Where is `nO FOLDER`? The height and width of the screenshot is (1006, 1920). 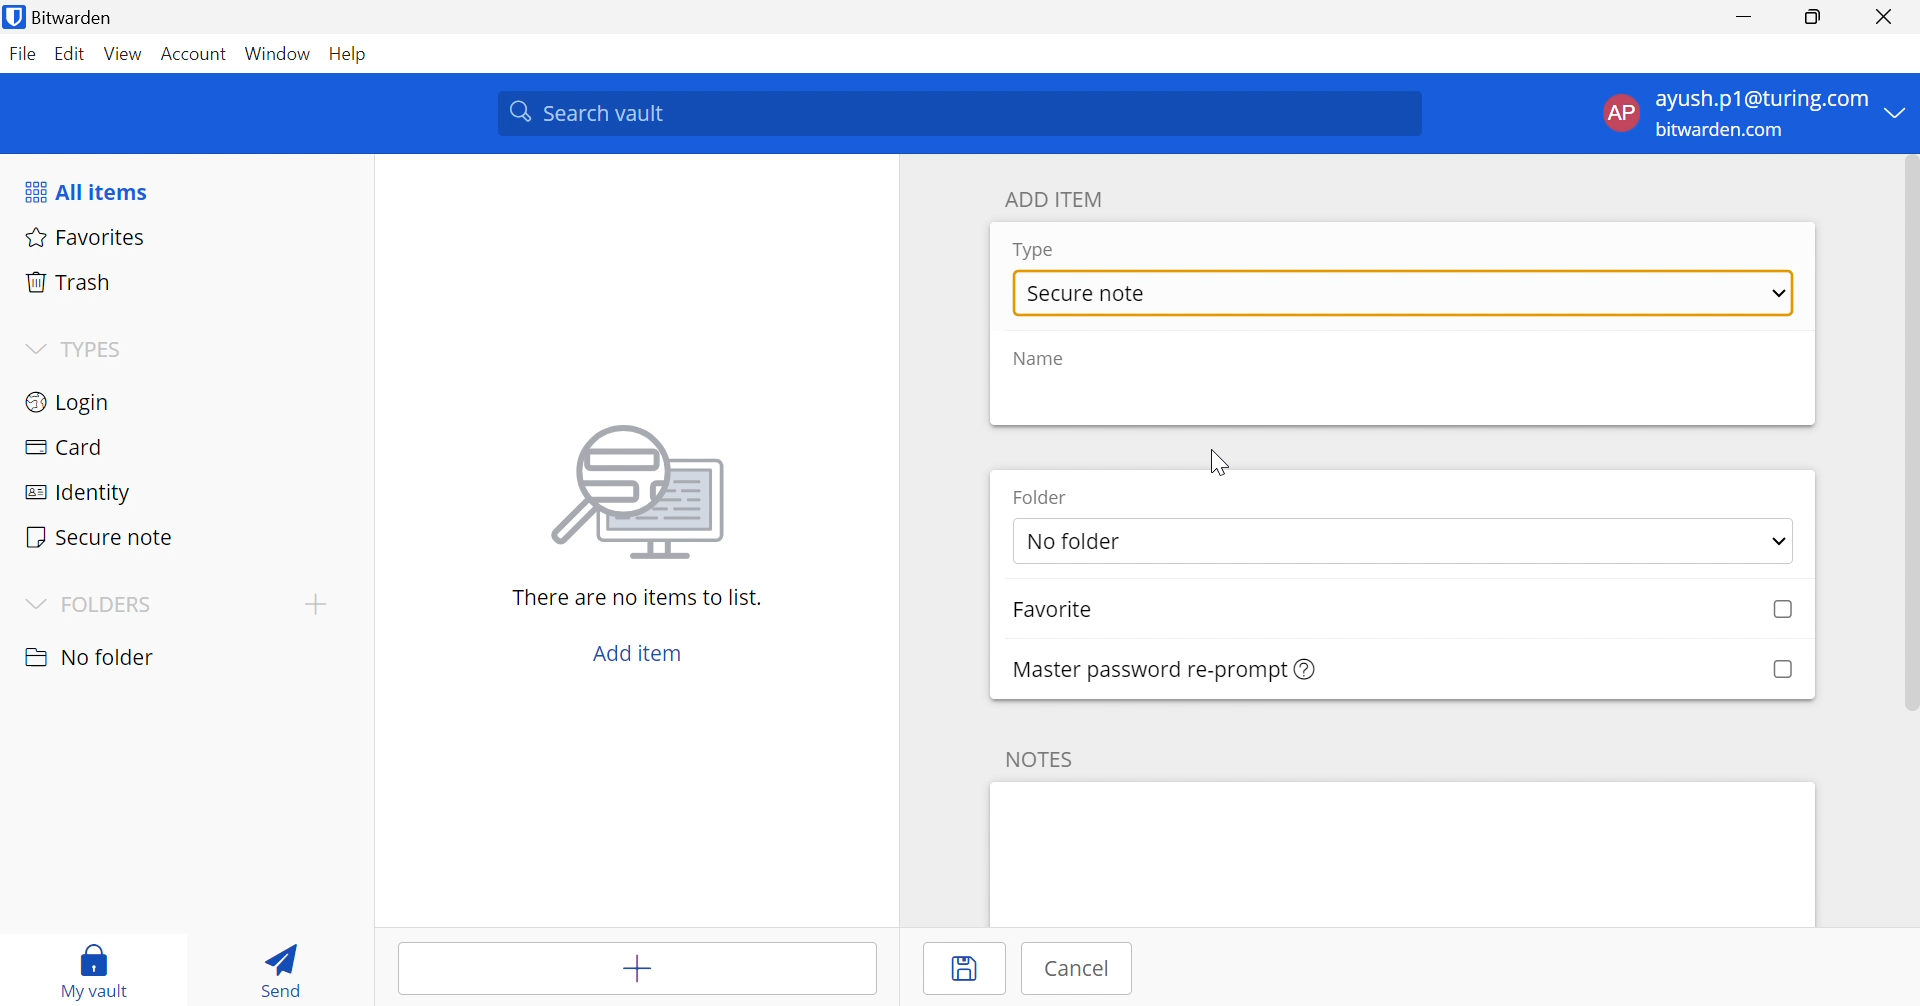
nO FOLDER is located at coordinates (94, 657).